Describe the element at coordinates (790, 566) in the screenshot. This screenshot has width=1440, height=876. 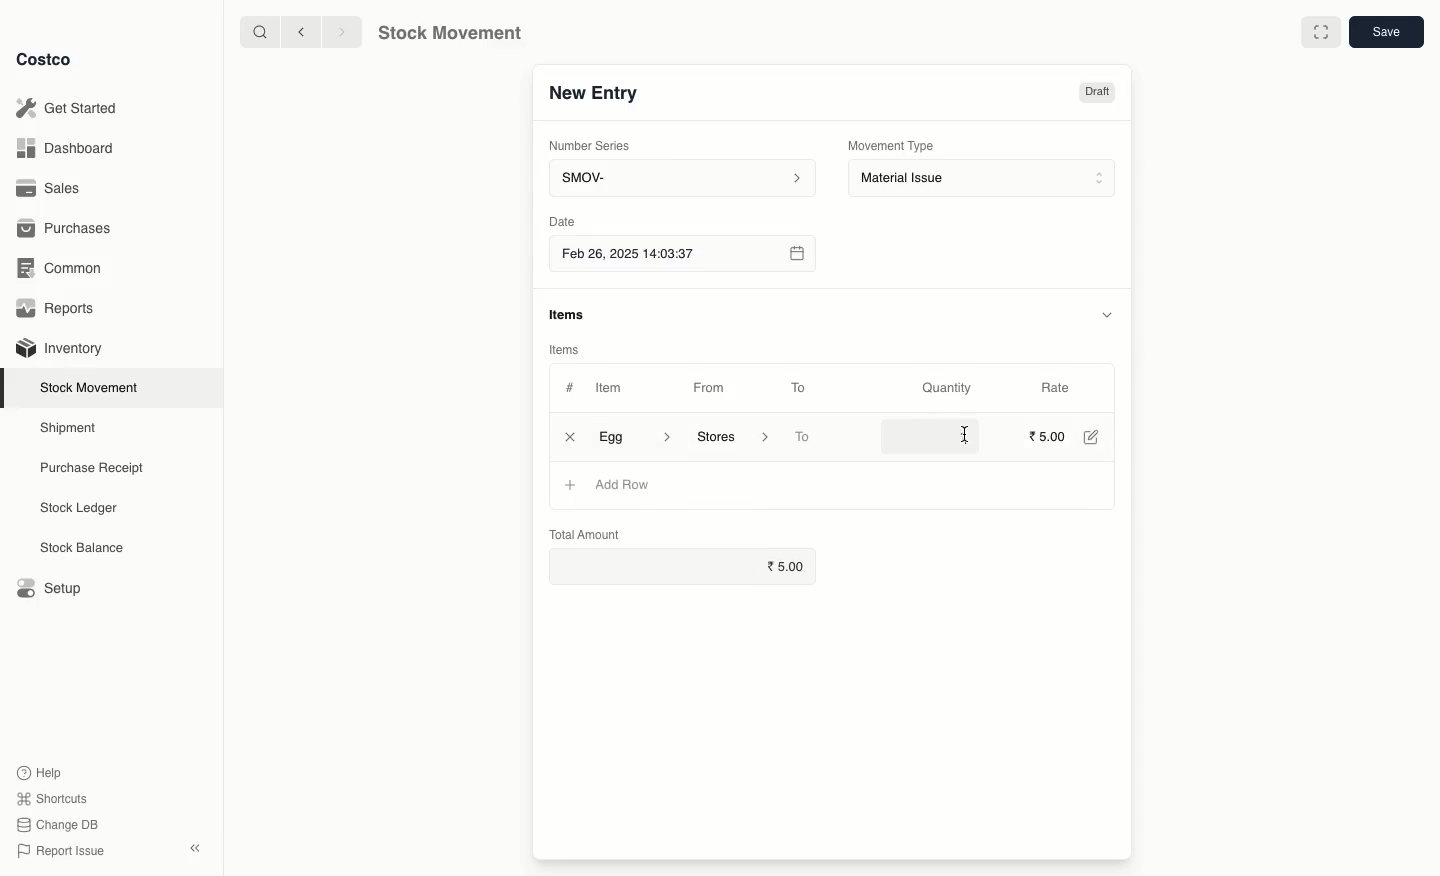
I see `5.00` at that location.